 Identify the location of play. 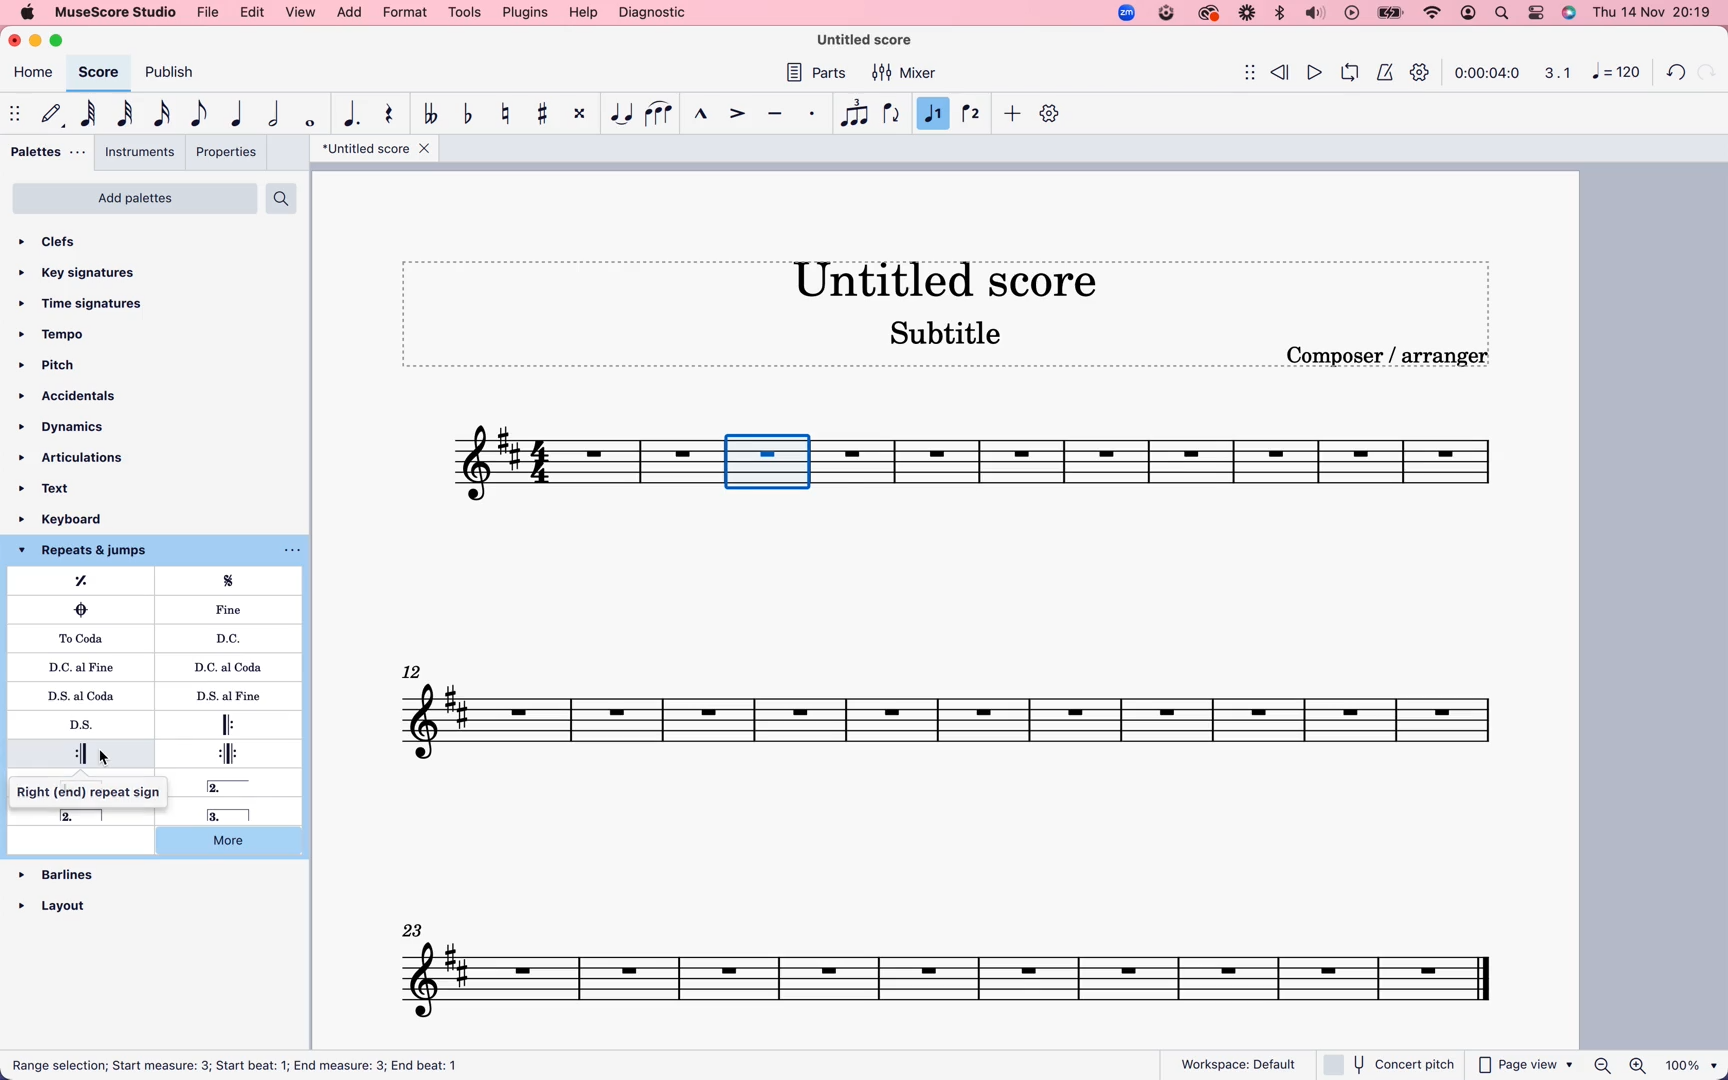
(1351, 14).